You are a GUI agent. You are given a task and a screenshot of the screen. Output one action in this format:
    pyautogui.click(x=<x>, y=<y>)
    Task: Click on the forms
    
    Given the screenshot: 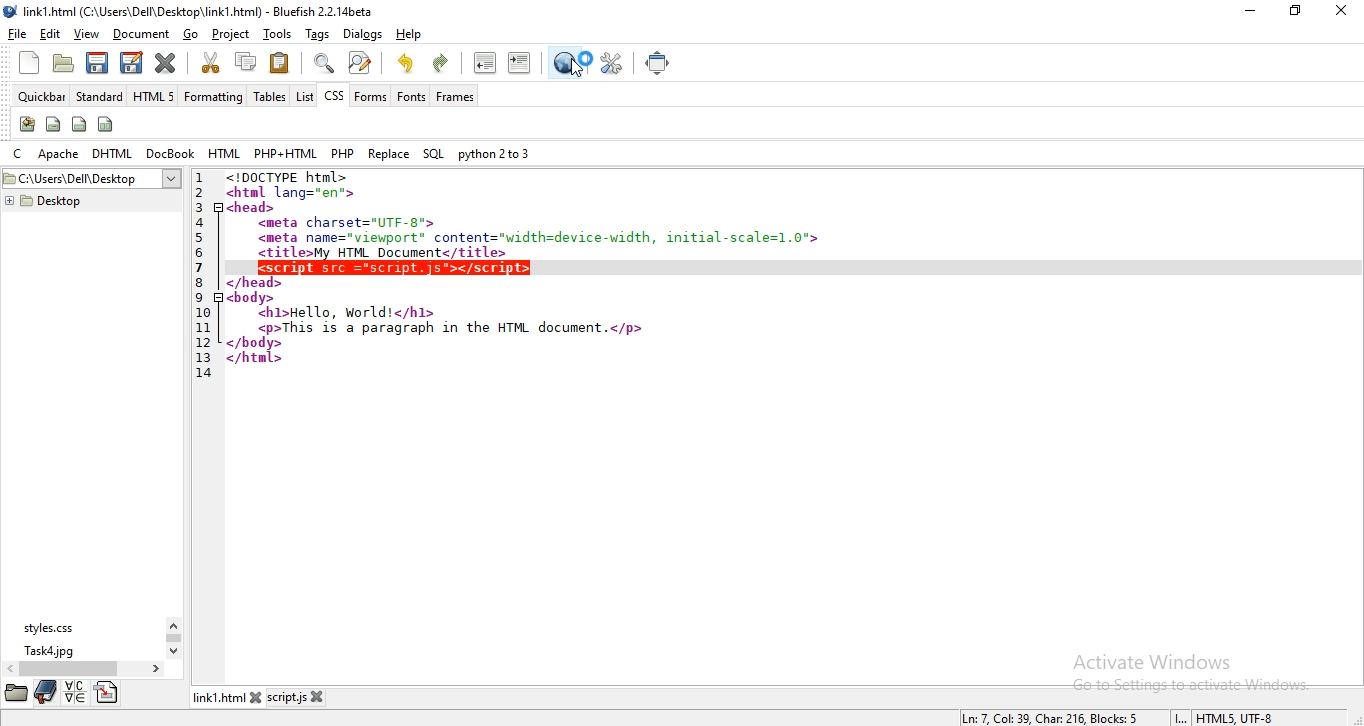 What is the action you would take?
    pyautogui.click(x=371, y=97)
    